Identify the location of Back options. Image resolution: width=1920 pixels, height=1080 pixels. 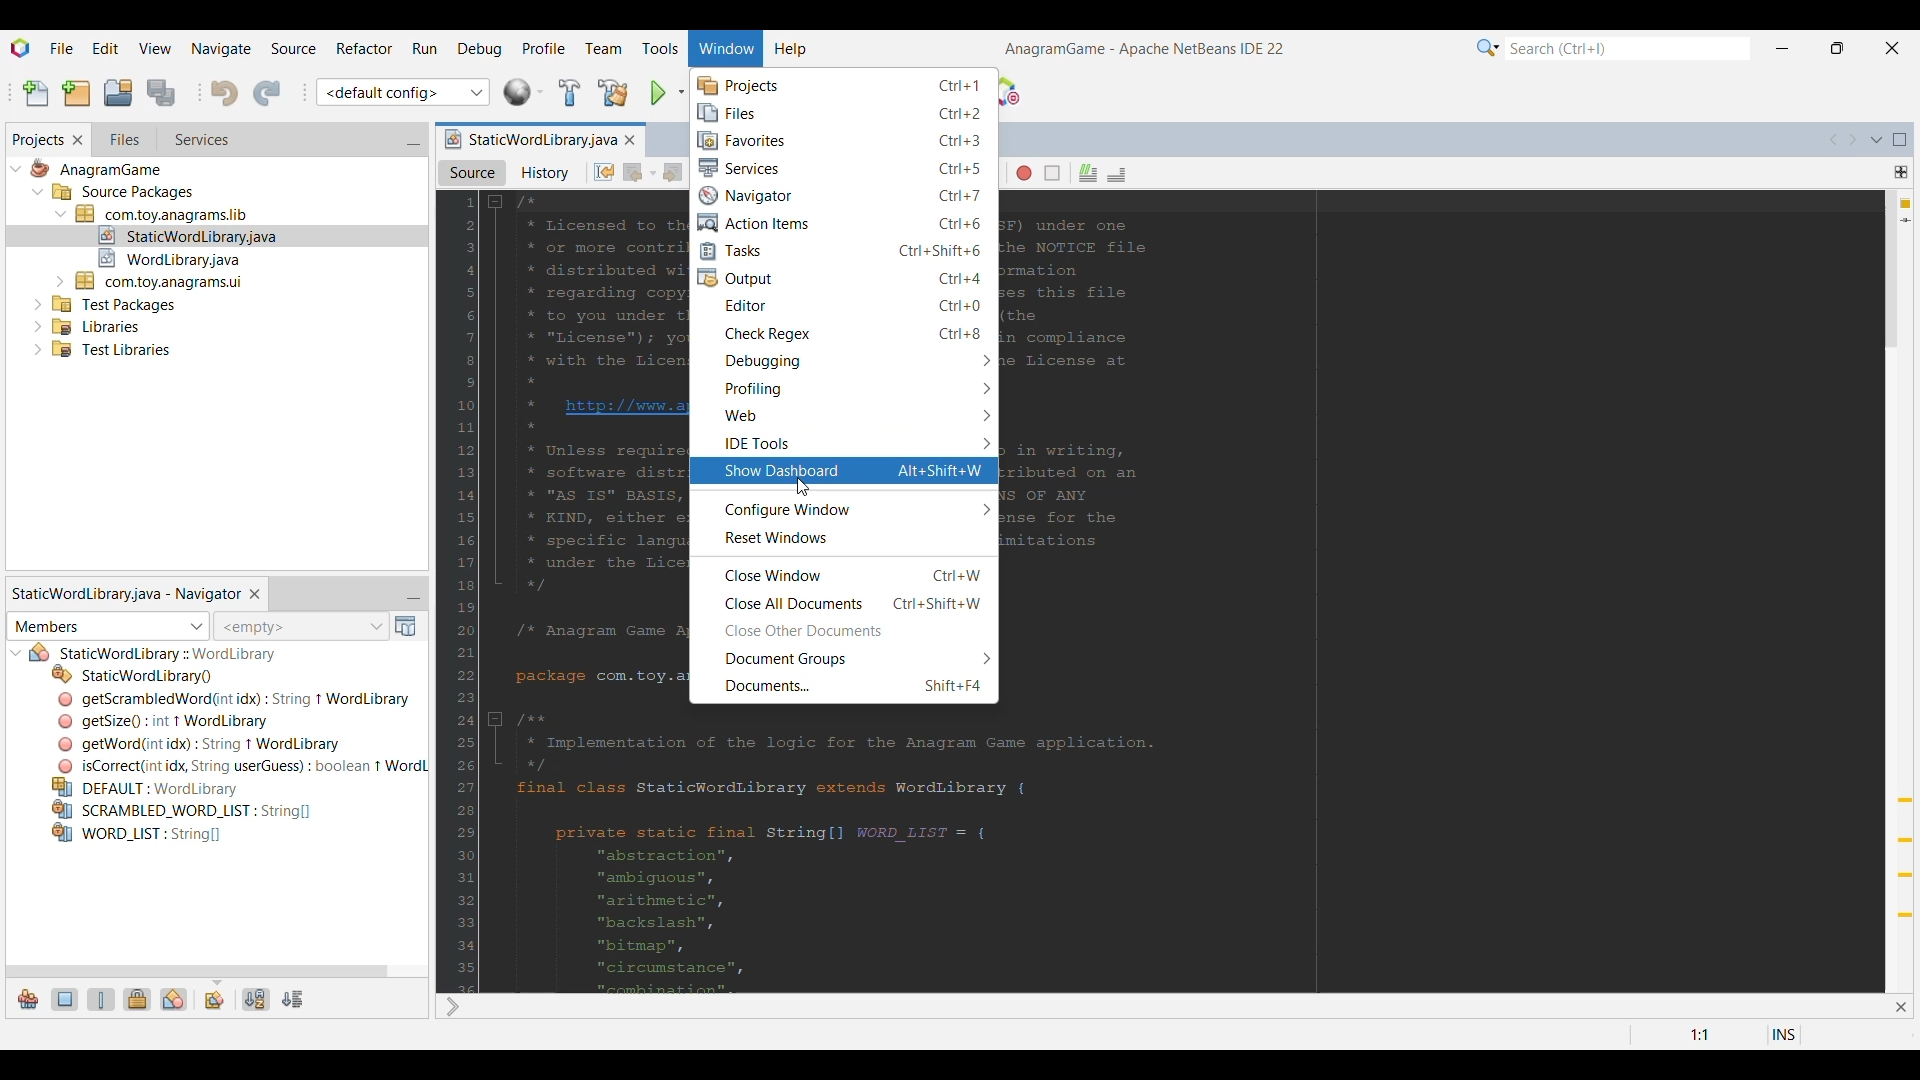
(652, 174).